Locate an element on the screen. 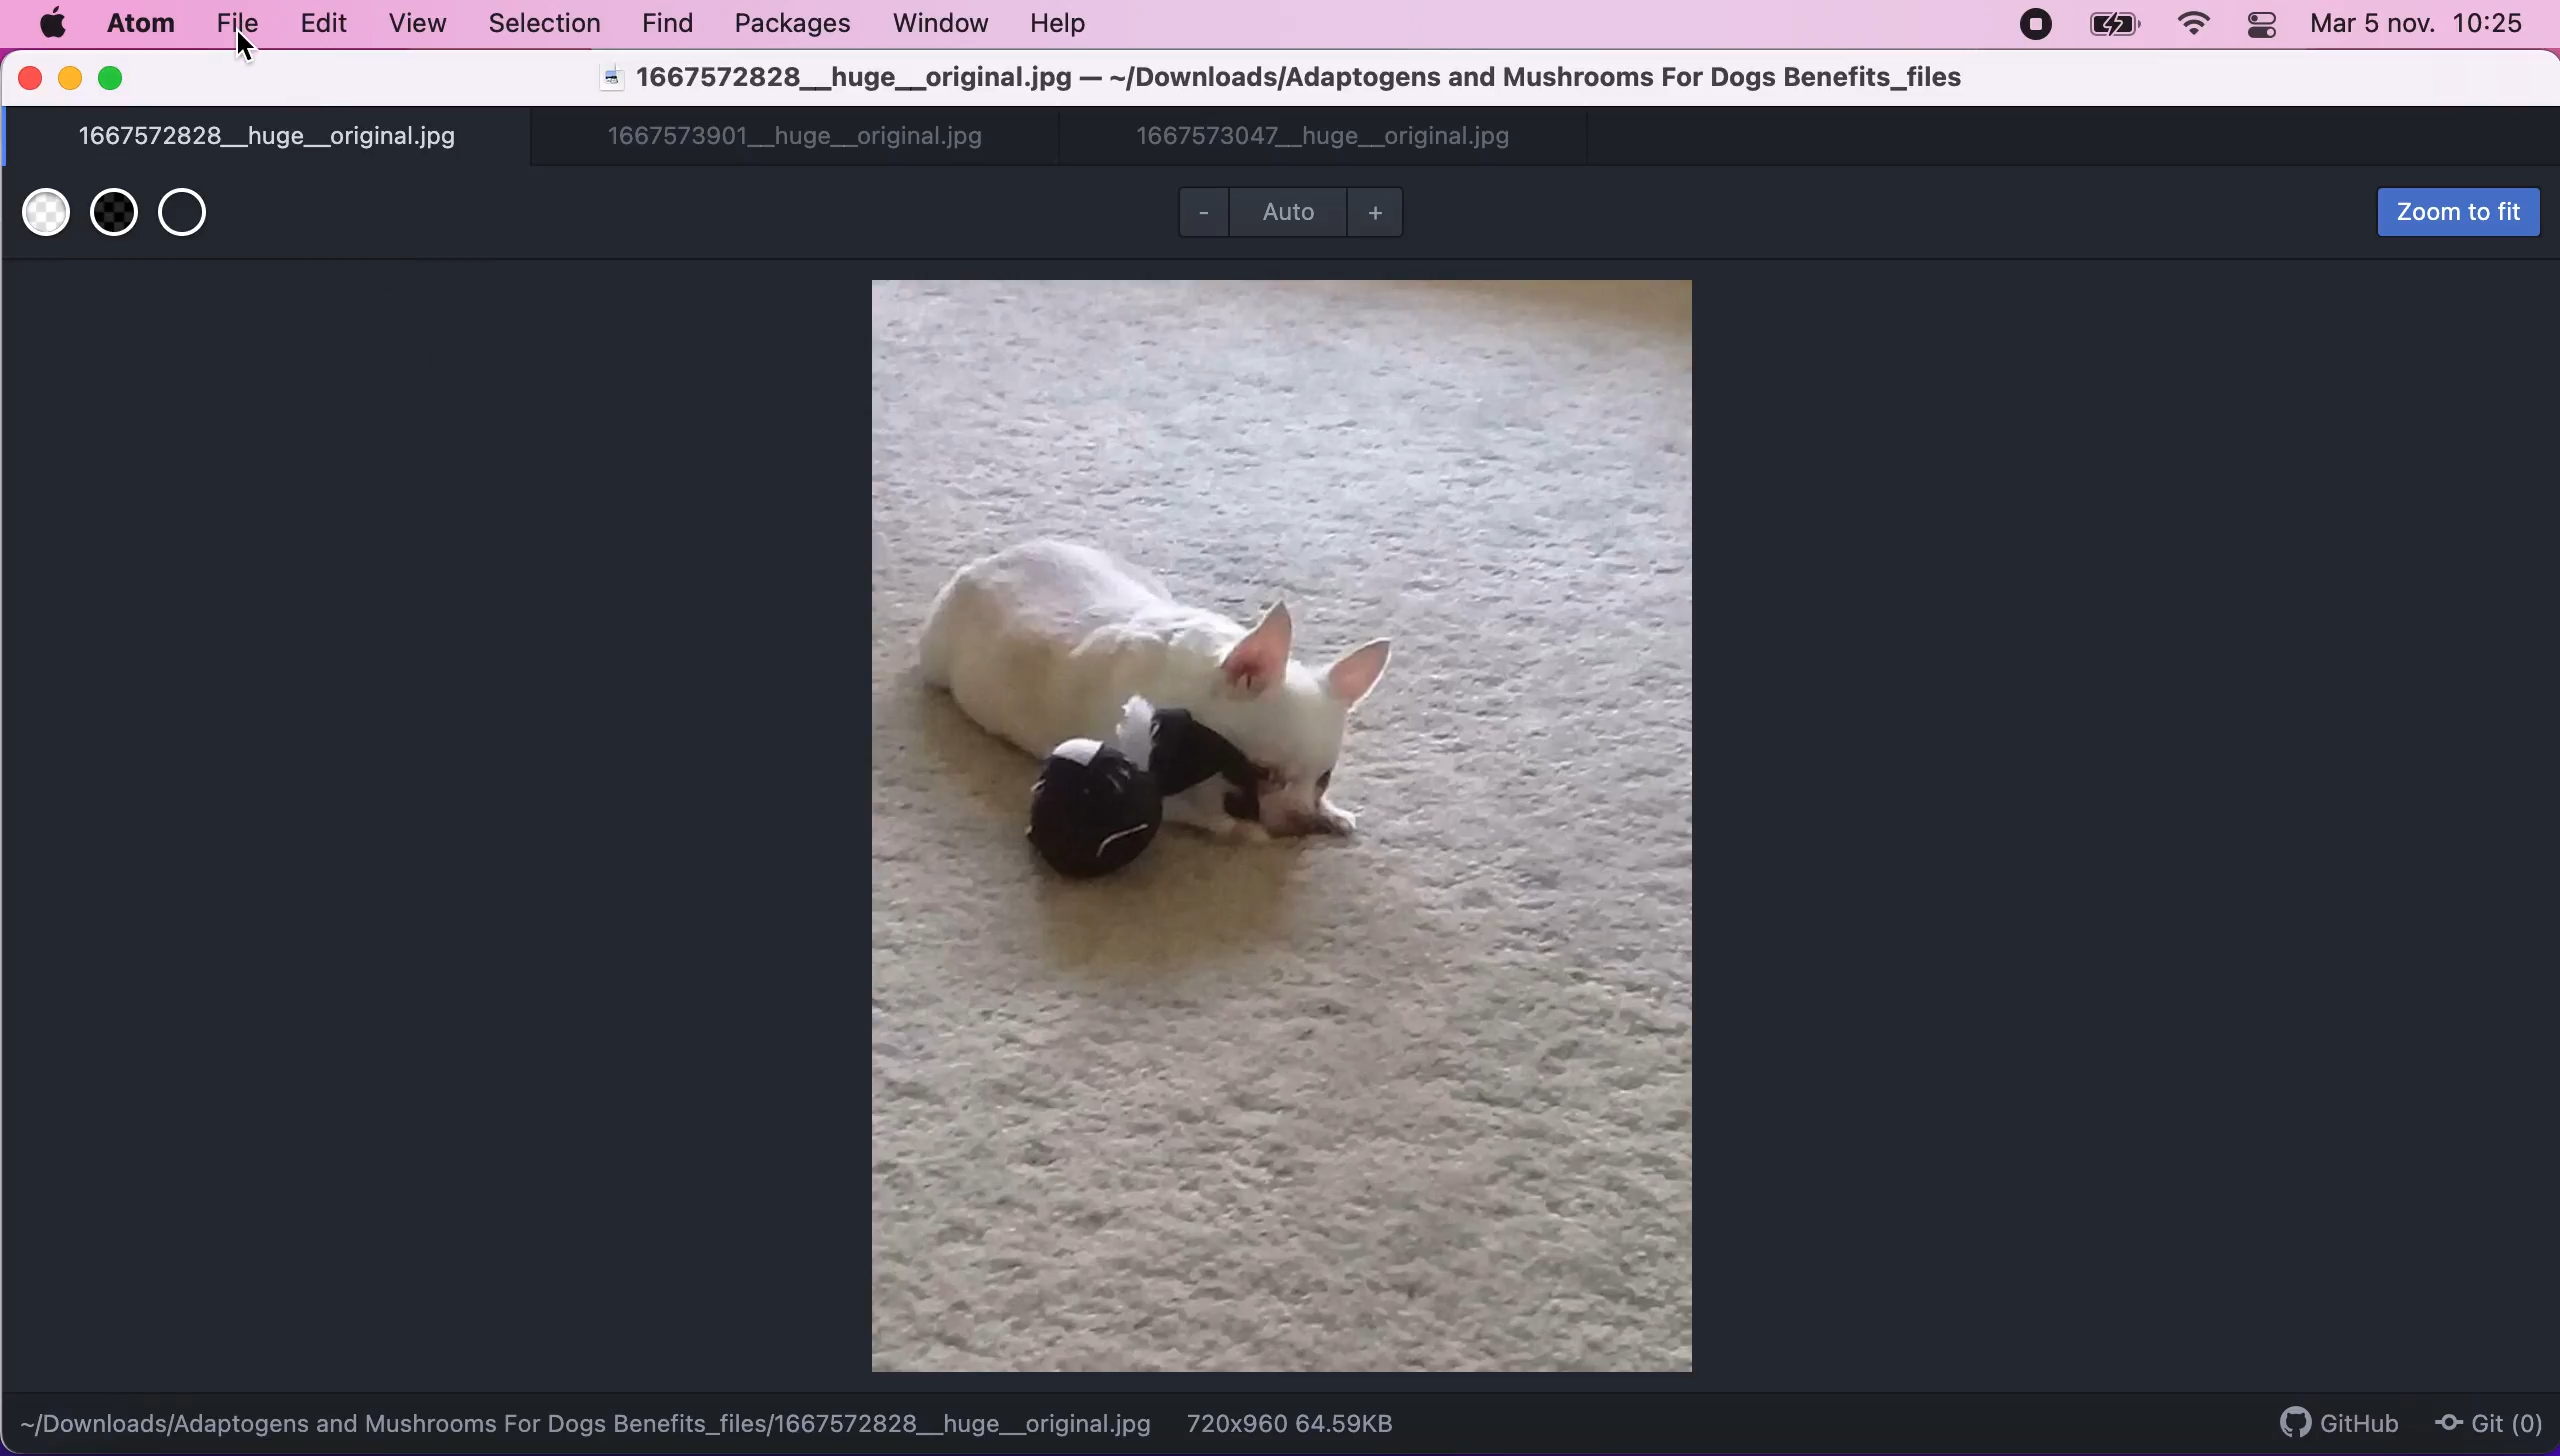 The height and width of the screenshot is (1456, 2560). packages is located at coordinates (794, 29).